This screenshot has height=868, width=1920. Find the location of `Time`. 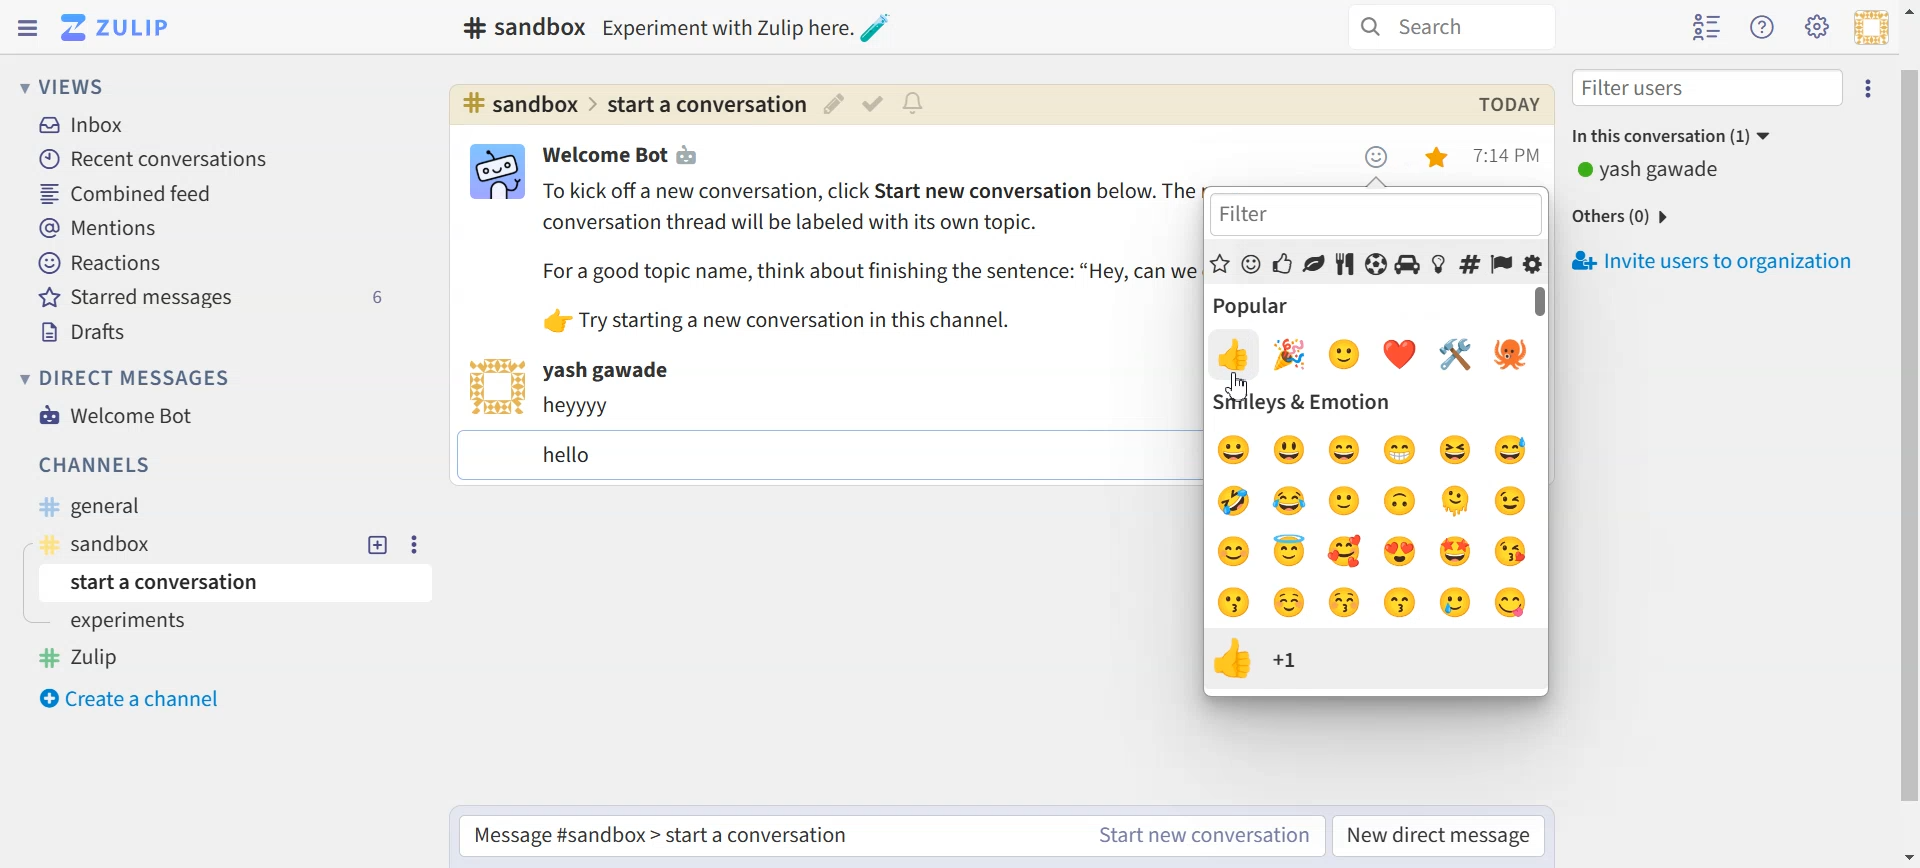

Time is located at coordinates (1511, 155).